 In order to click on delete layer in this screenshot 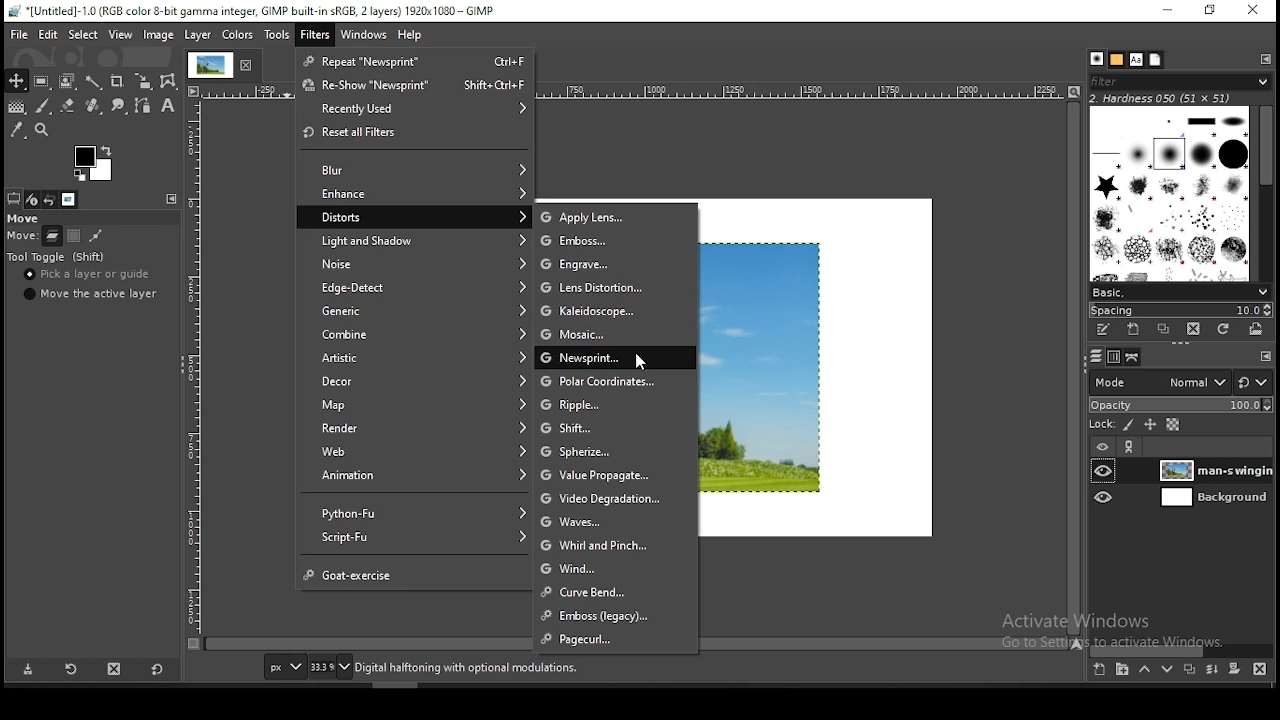, I will do `click(1264, 669)`.